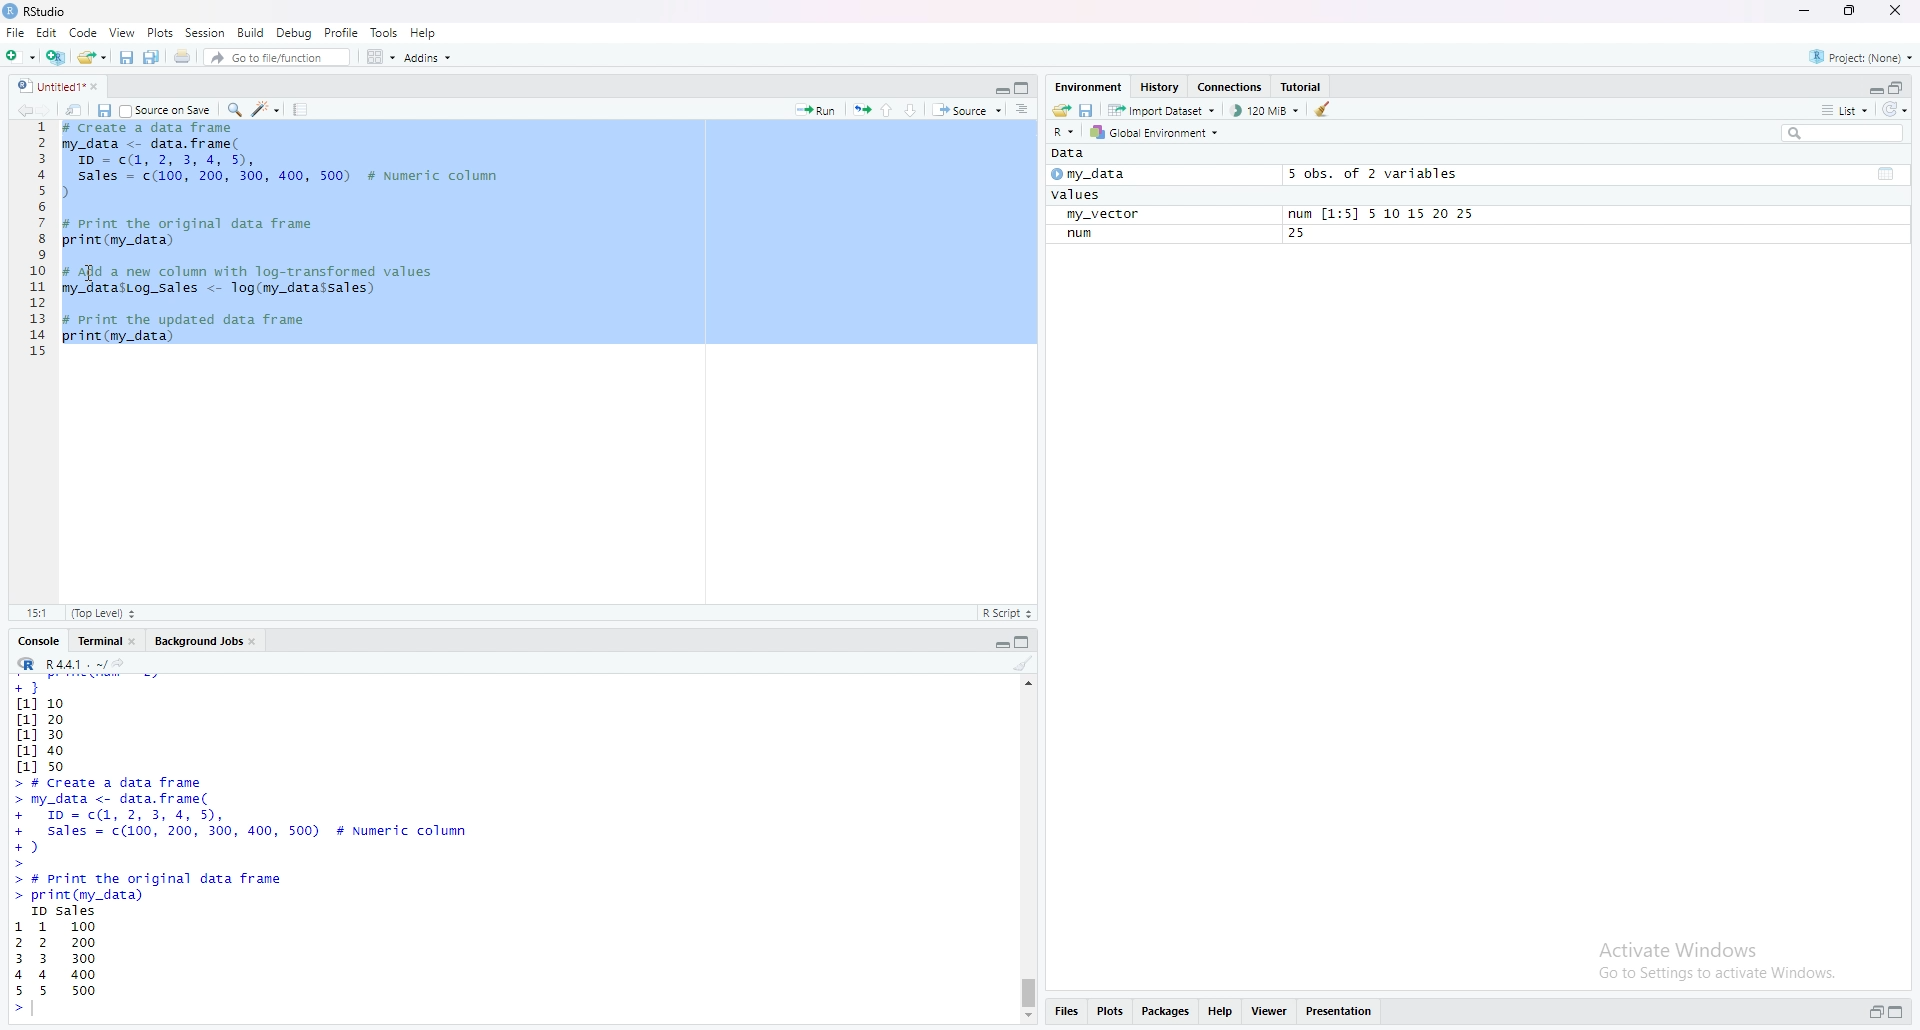  Describe the element at coordinates (12, 12) in the screenshot. I see `RStudio logo` at that location.